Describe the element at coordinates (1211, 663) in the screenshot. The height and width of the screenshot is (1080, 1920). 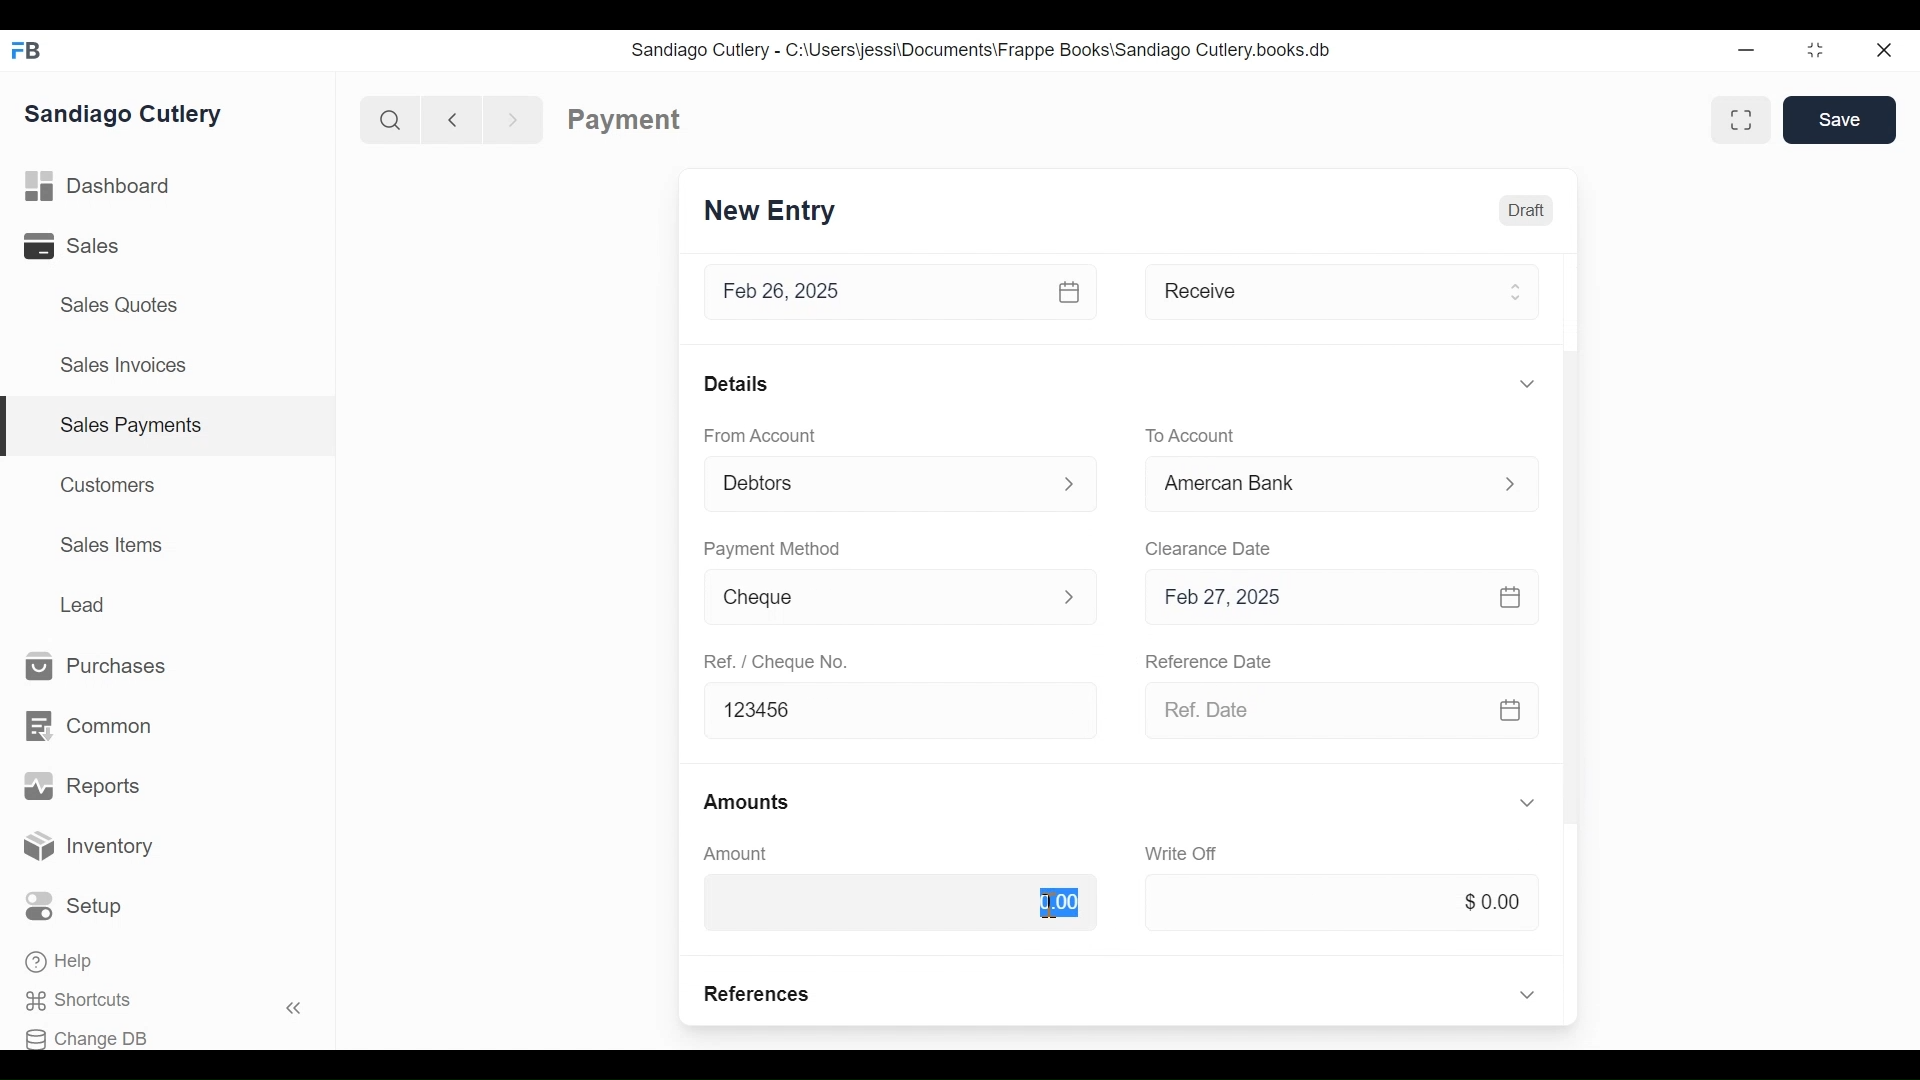
I see `Reference Date` at that location.